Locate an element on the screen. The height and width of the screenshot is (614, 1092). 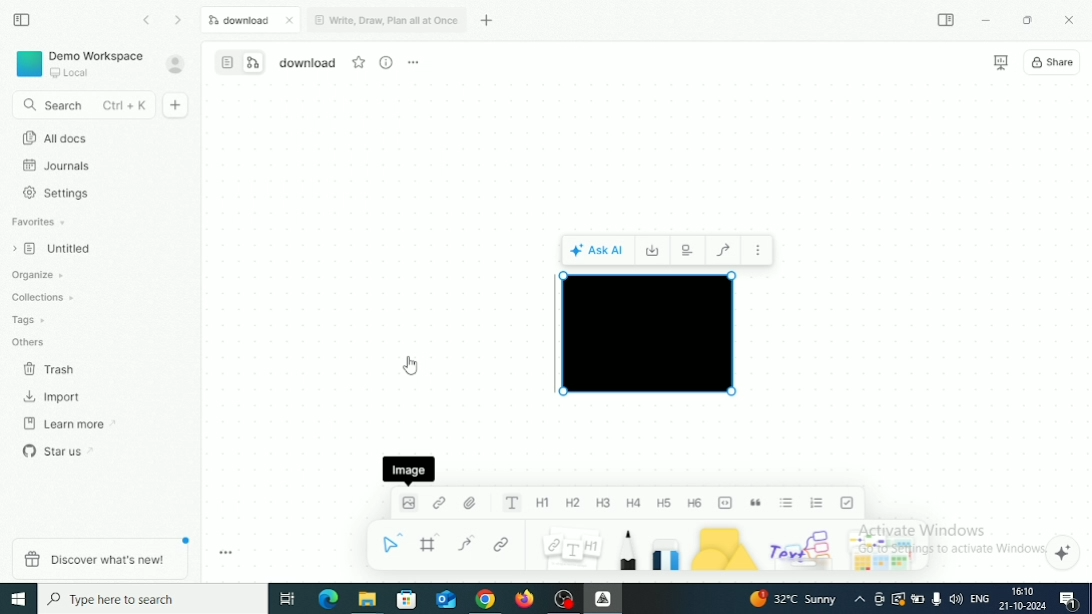
Trash is located at coordinates (51, 369).